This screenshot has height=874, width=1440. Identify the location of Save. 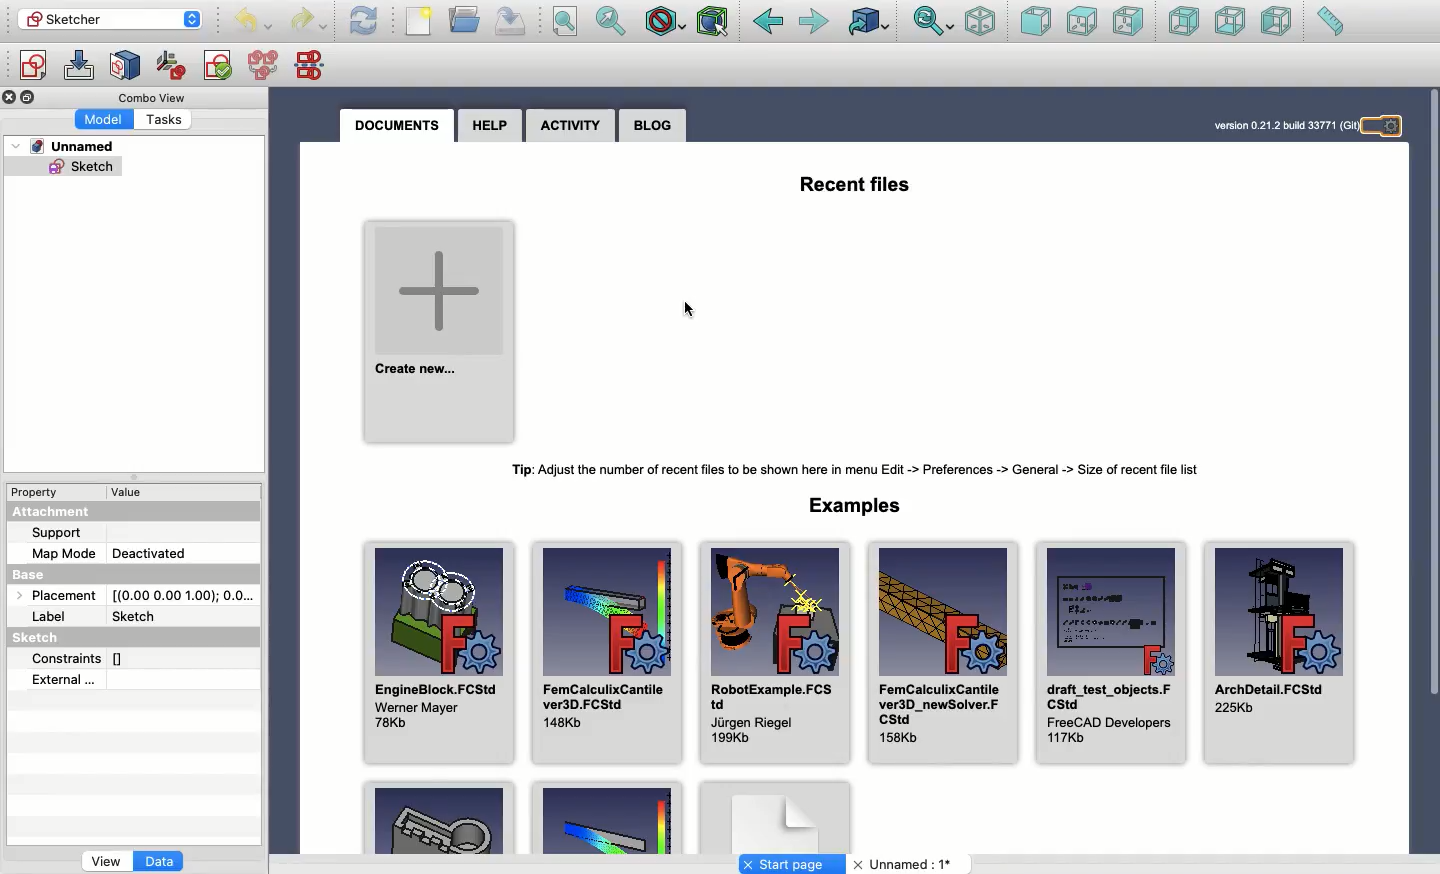
(511, 20).